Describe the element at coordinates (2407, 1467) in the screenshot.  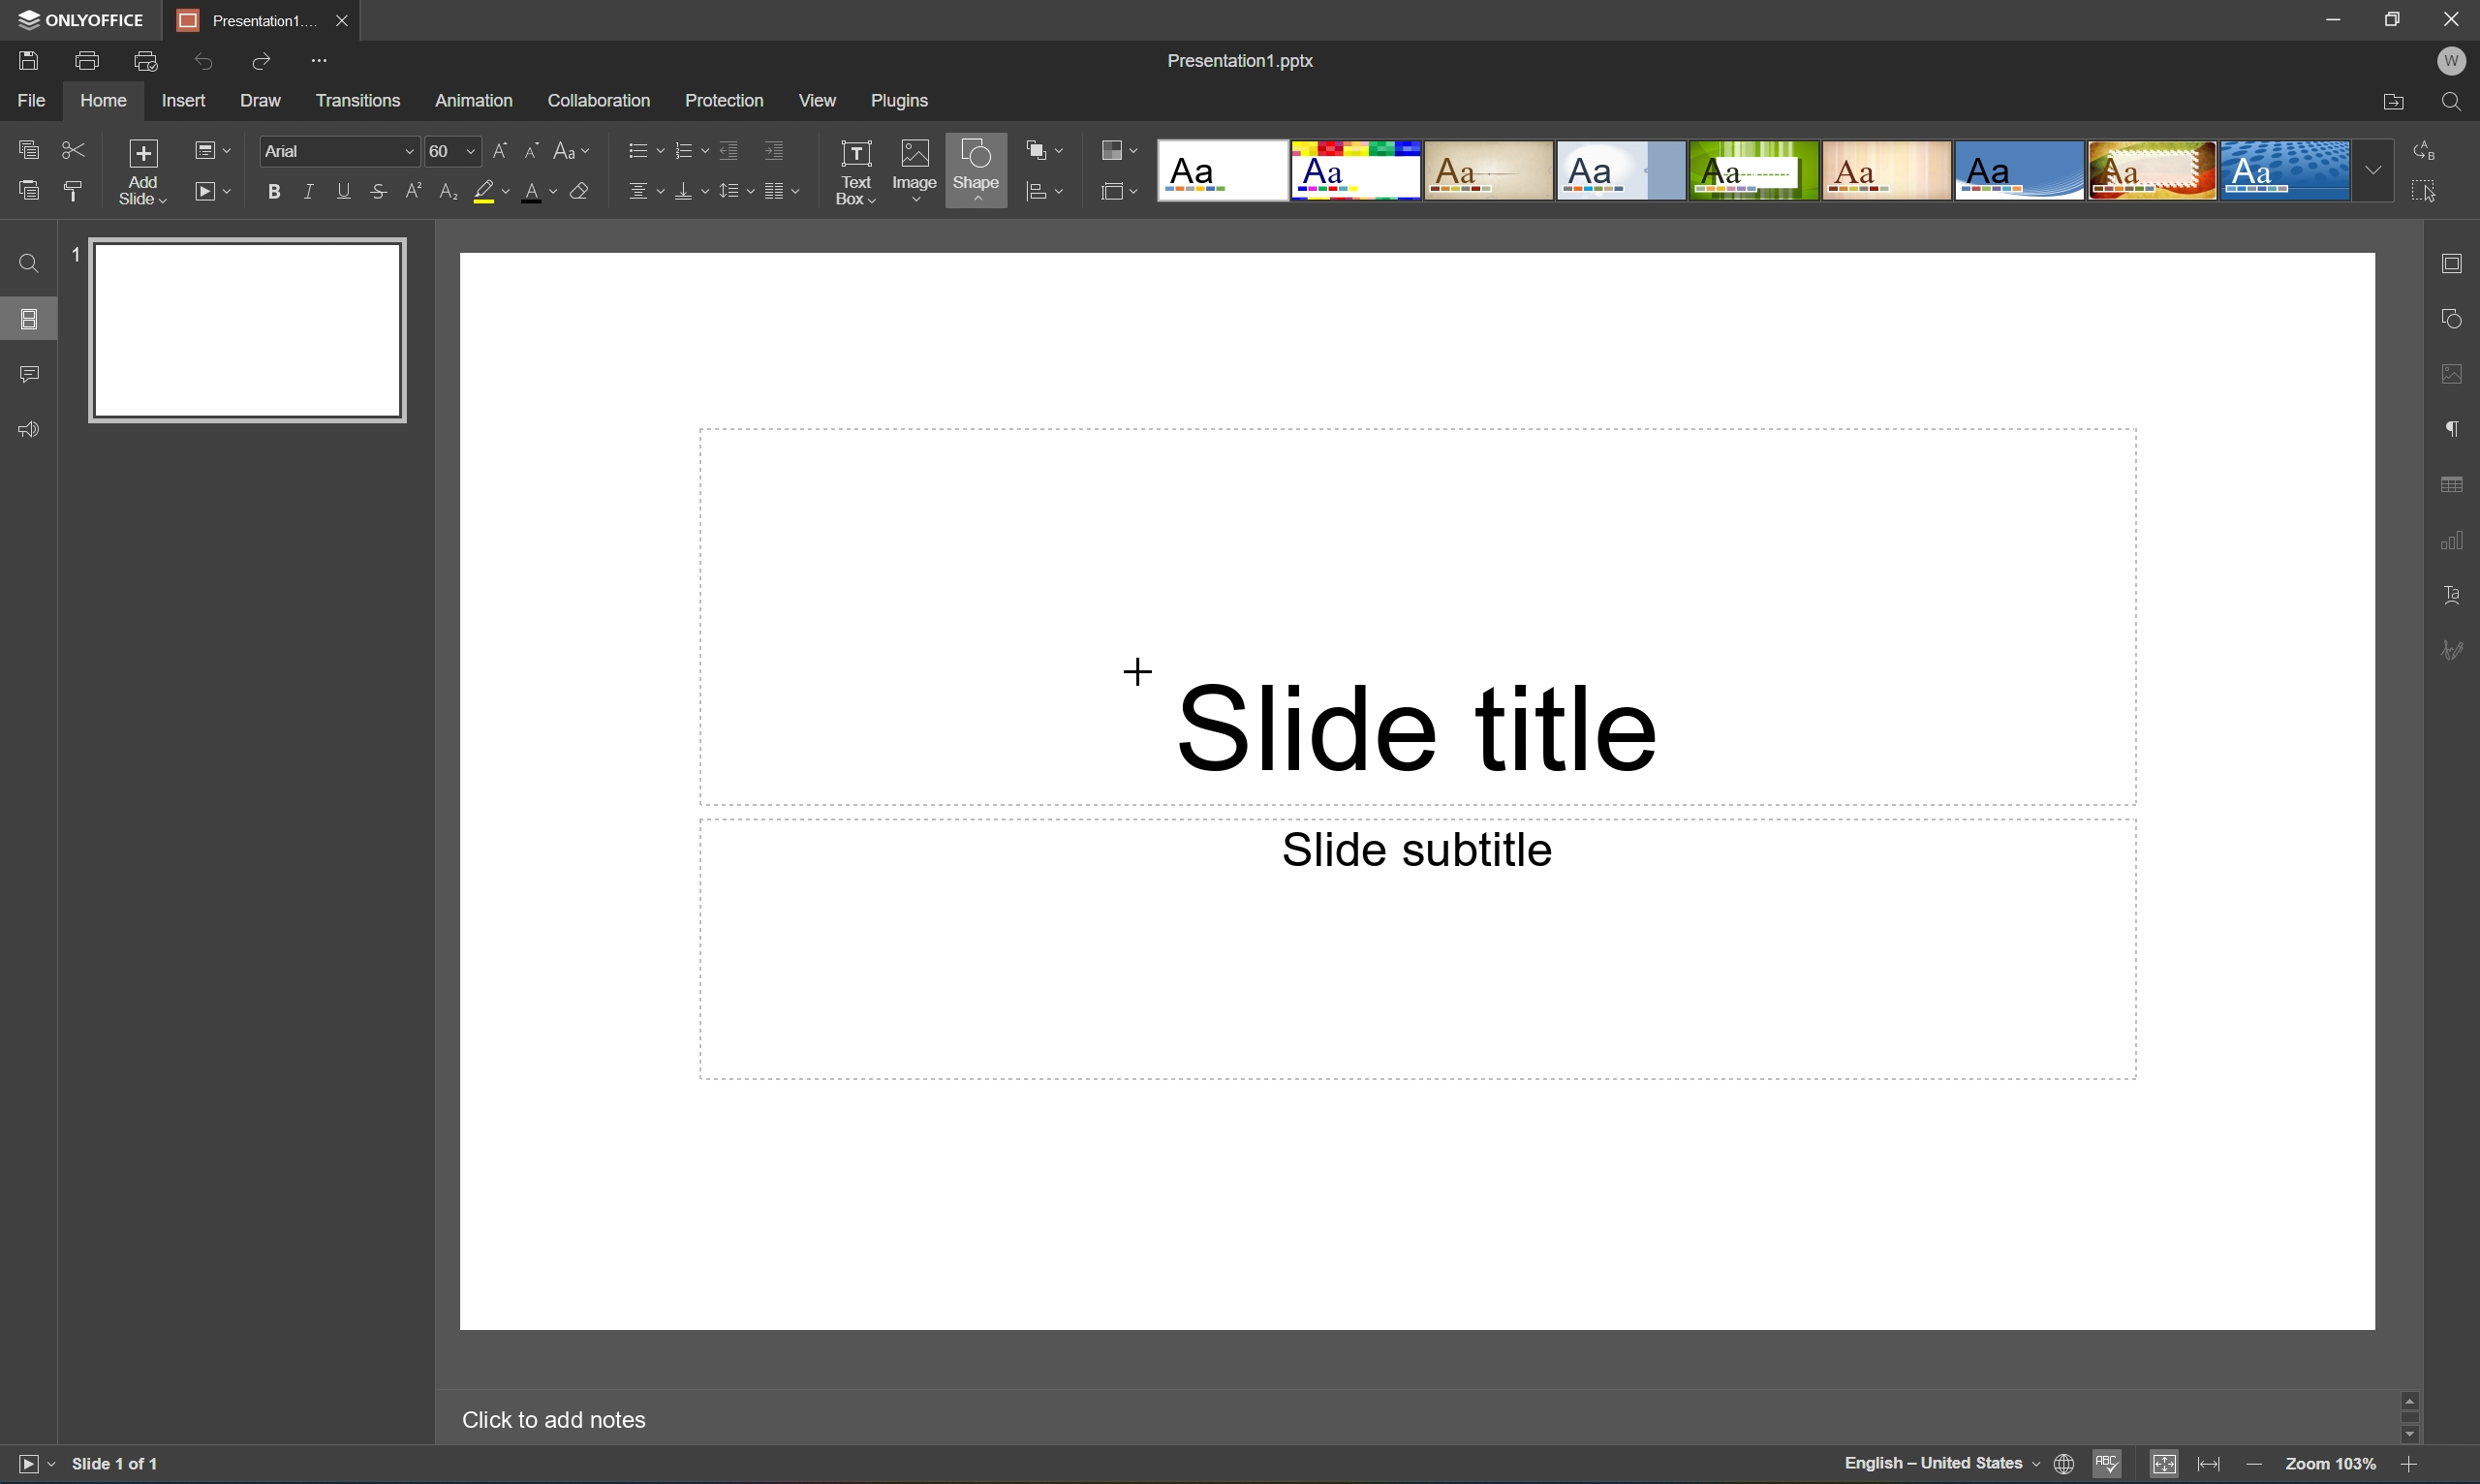
I see `Zoom in` at that location.